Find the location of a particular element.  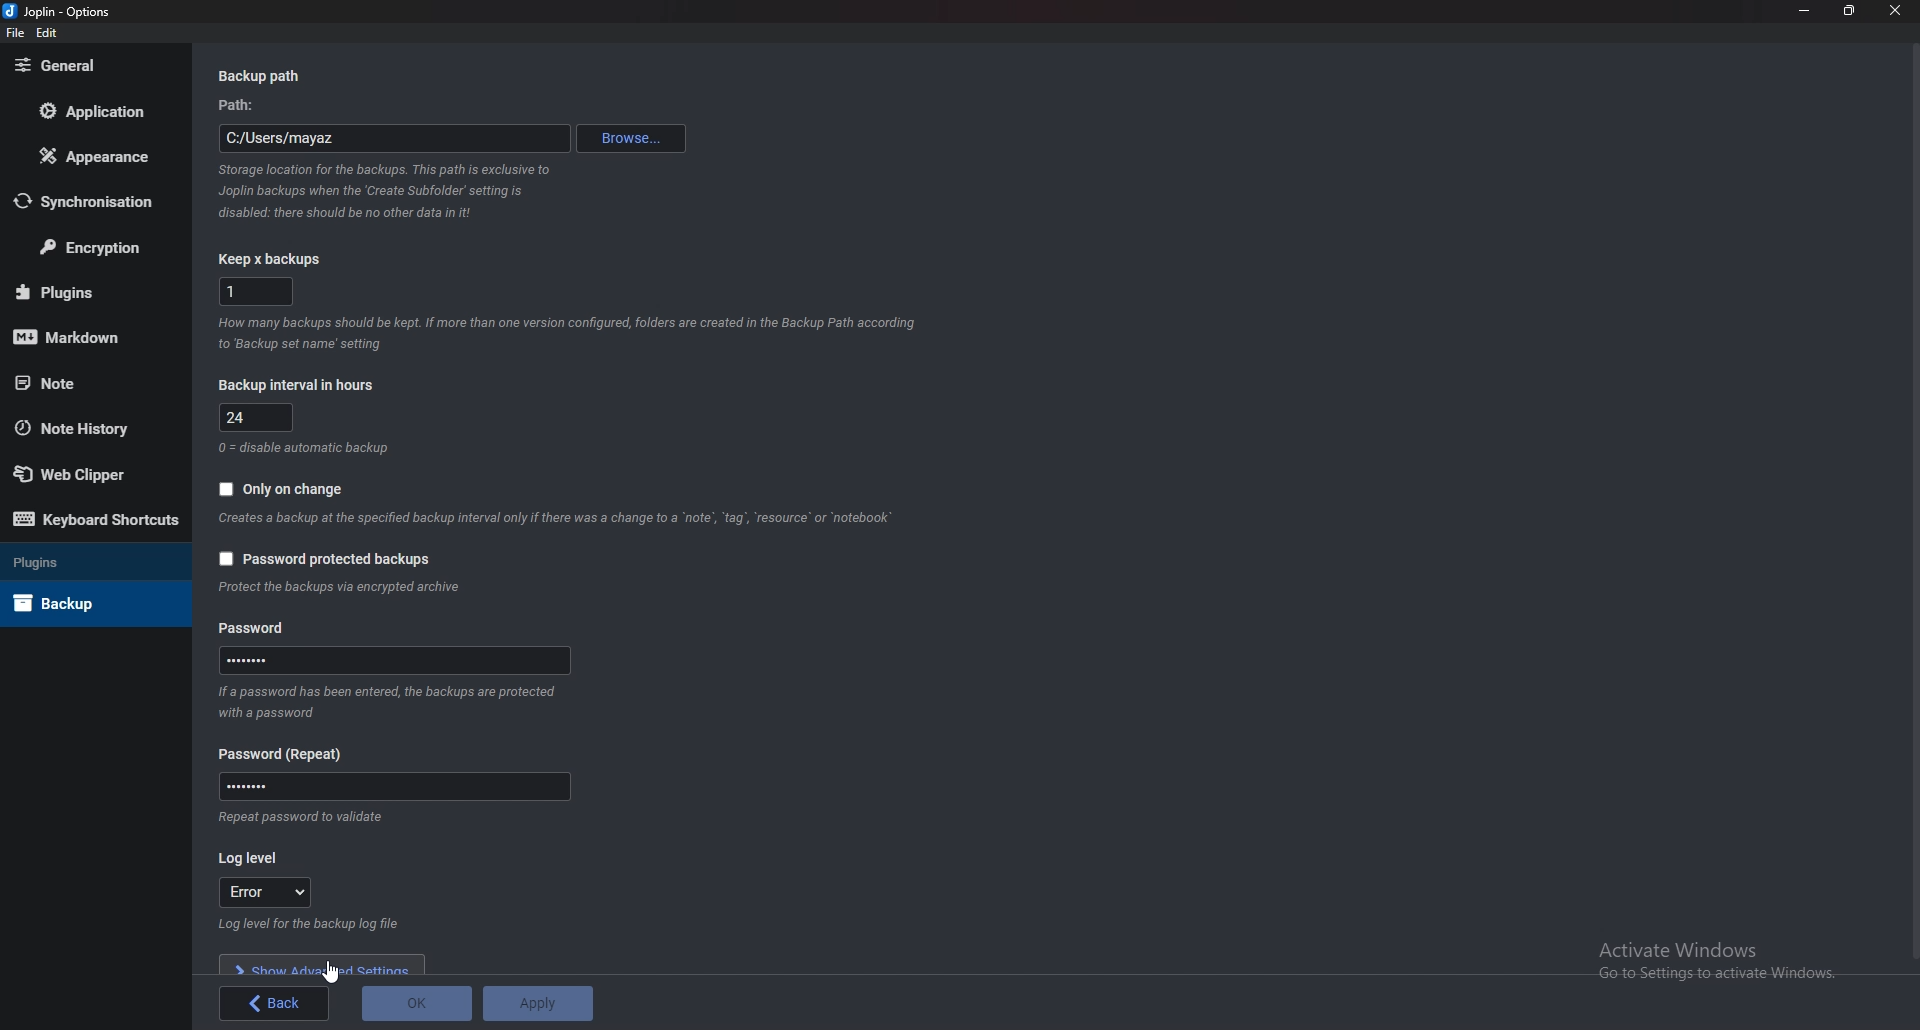

x is located at coordinates (254, 292).